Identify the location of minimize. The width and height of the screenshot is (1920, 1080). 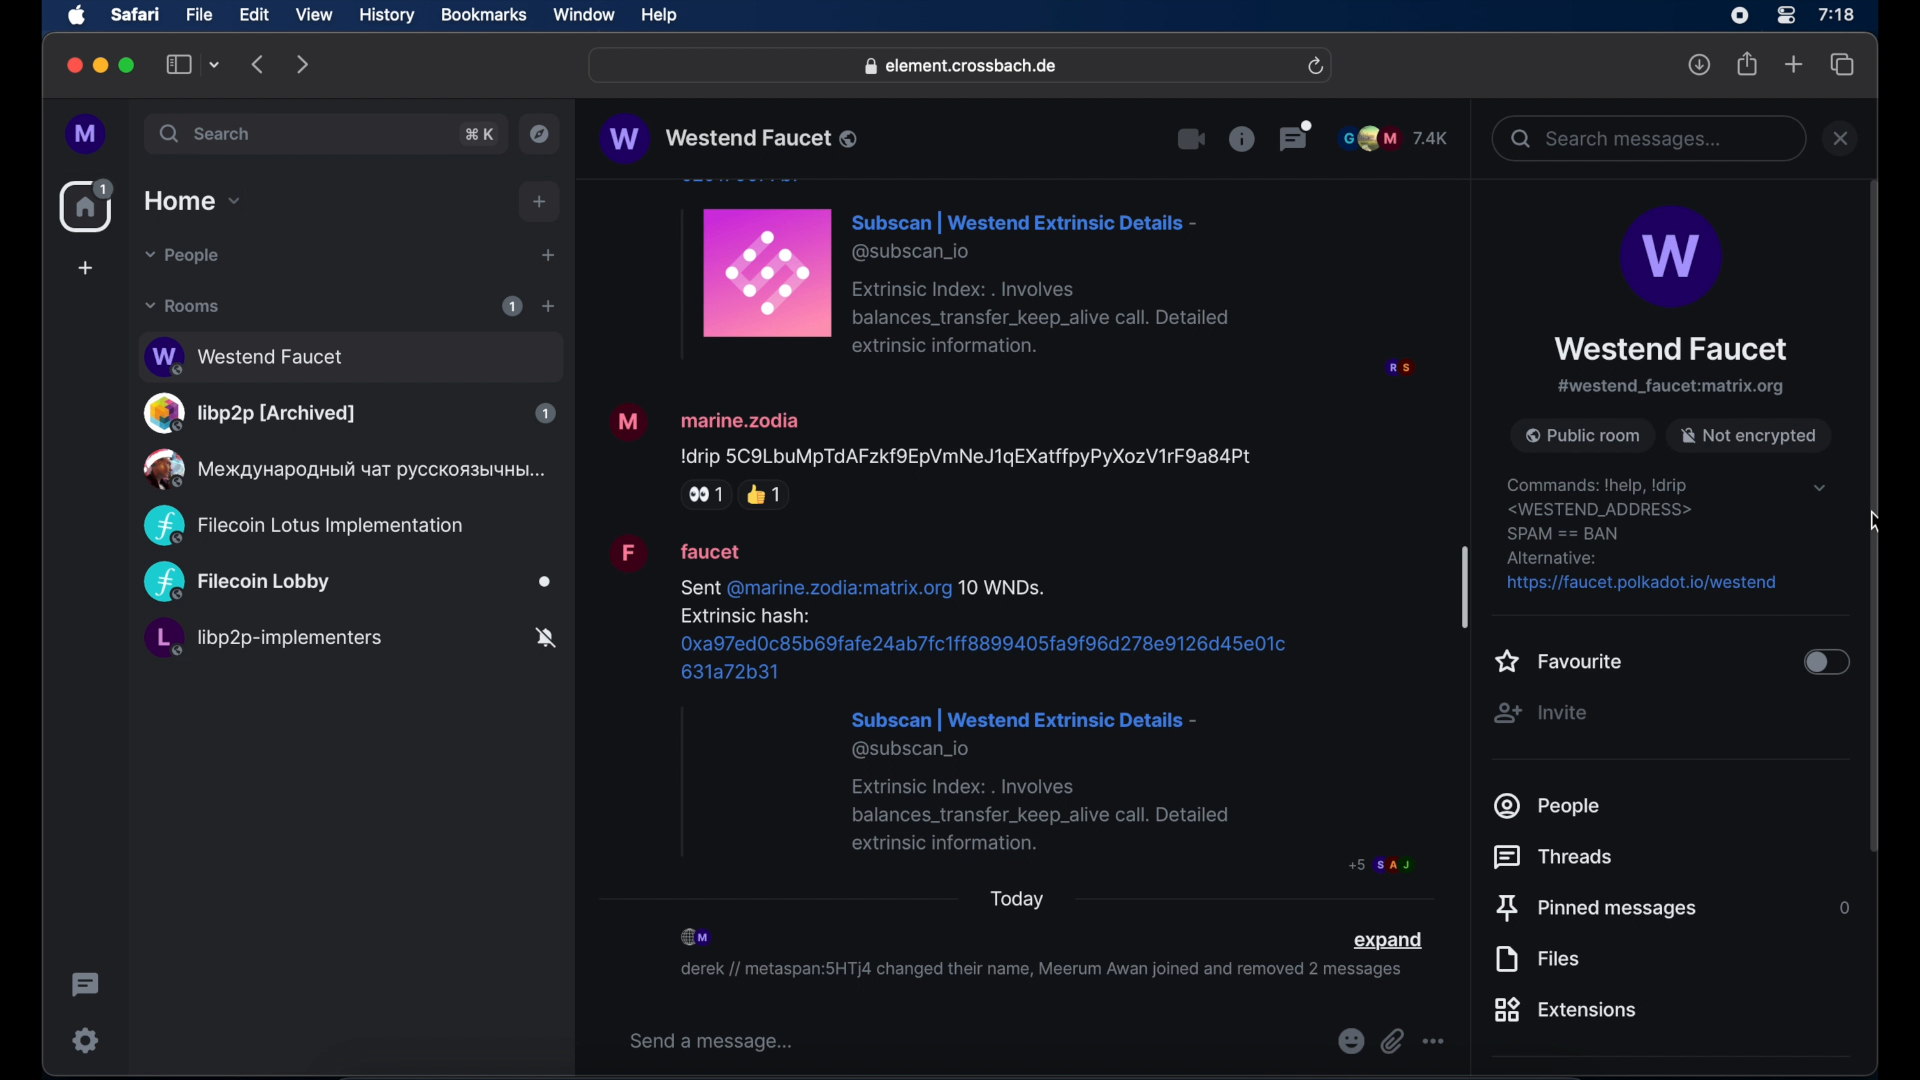
(101, 65).